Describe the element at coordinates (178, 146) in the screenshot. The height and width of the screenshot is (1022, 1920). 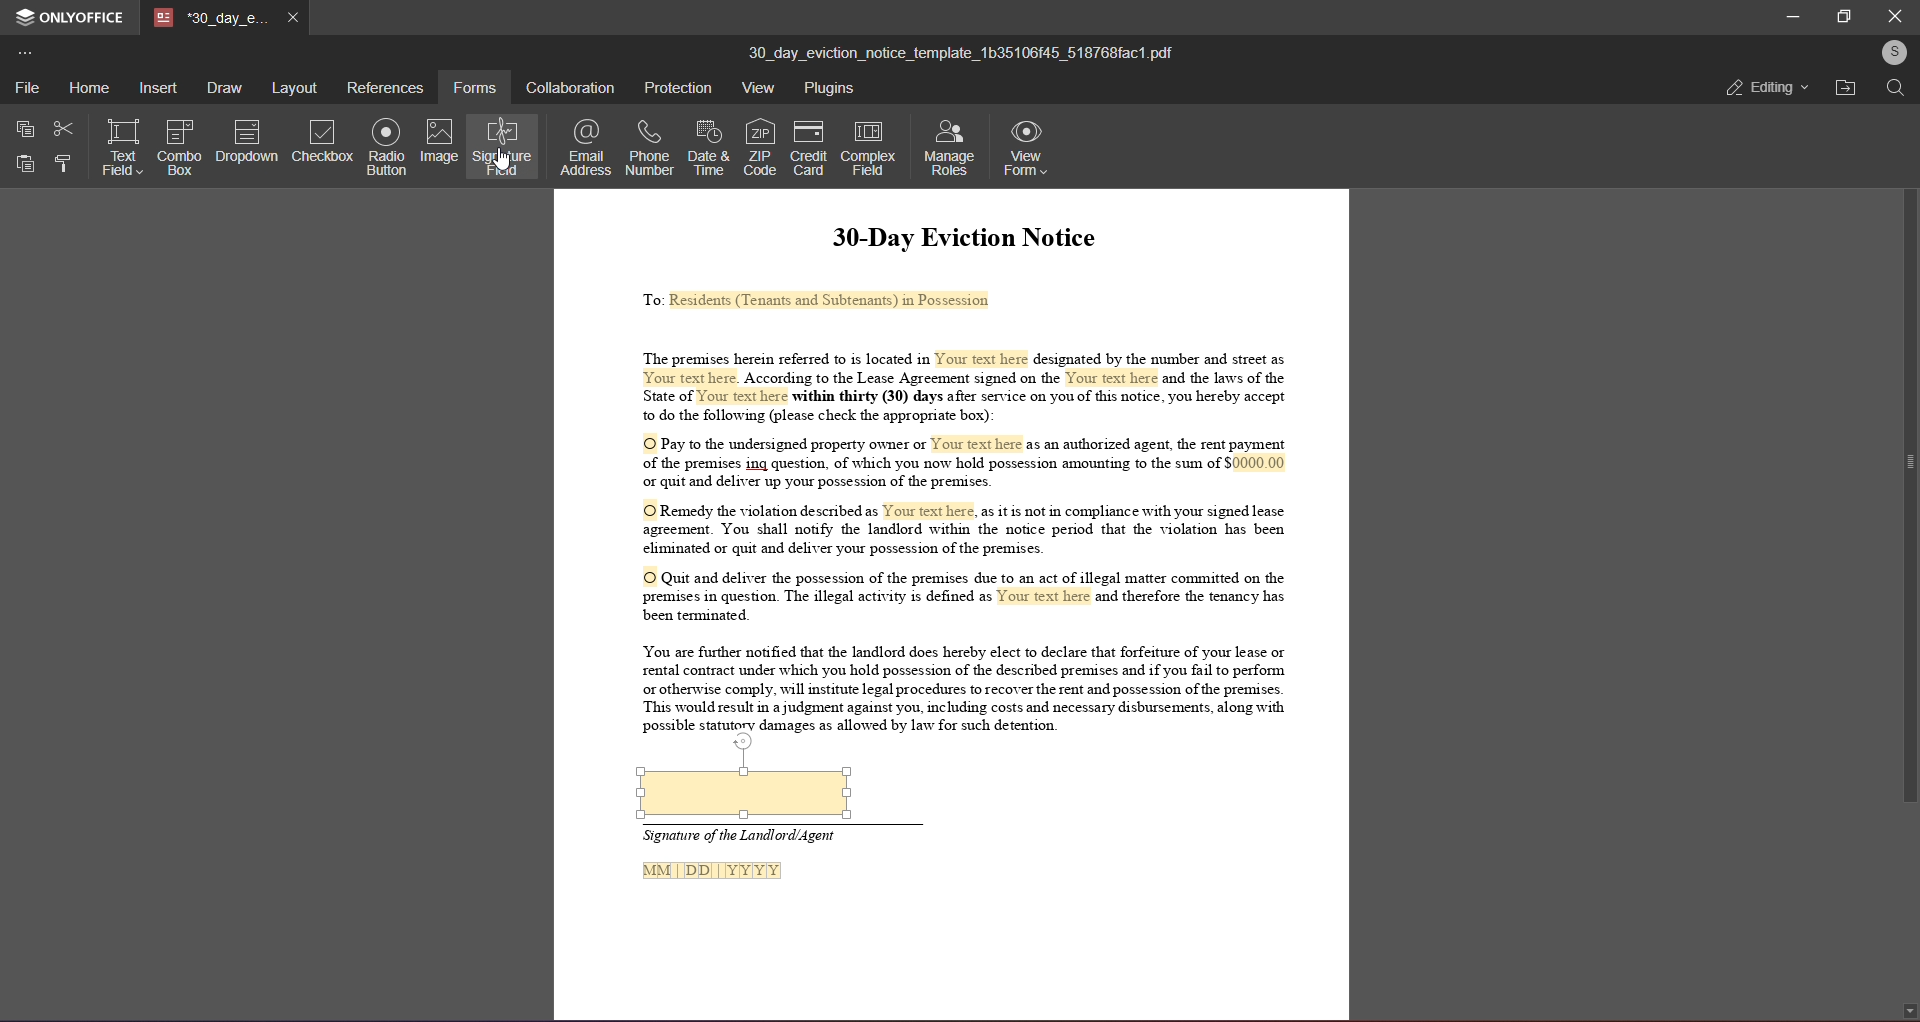
I see `combo box` at that location.